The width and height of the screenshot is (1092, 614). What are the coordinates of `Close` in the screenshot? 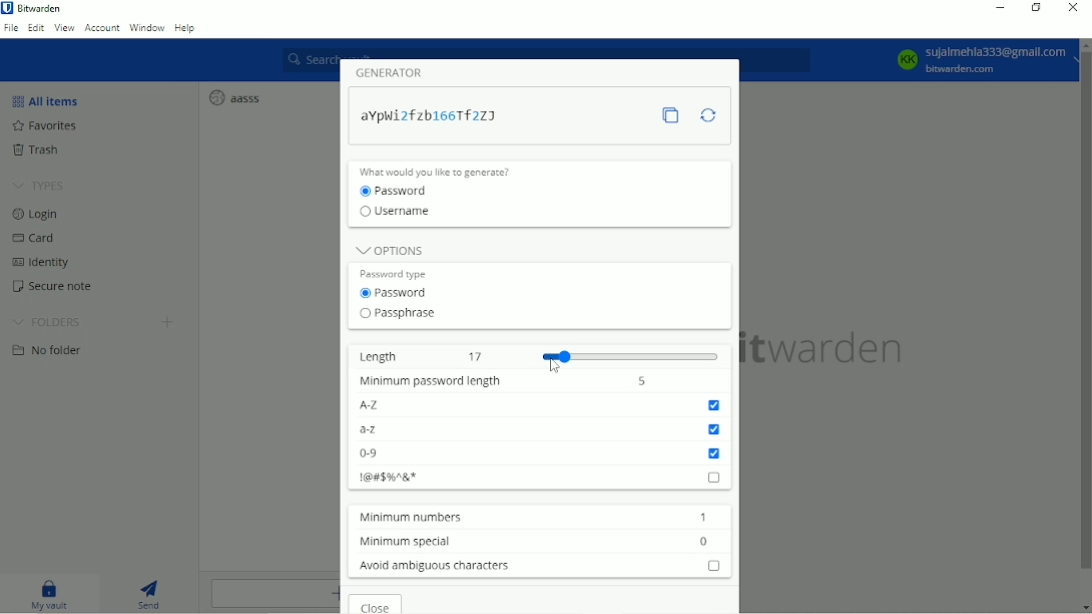 It's located at (378, 604).